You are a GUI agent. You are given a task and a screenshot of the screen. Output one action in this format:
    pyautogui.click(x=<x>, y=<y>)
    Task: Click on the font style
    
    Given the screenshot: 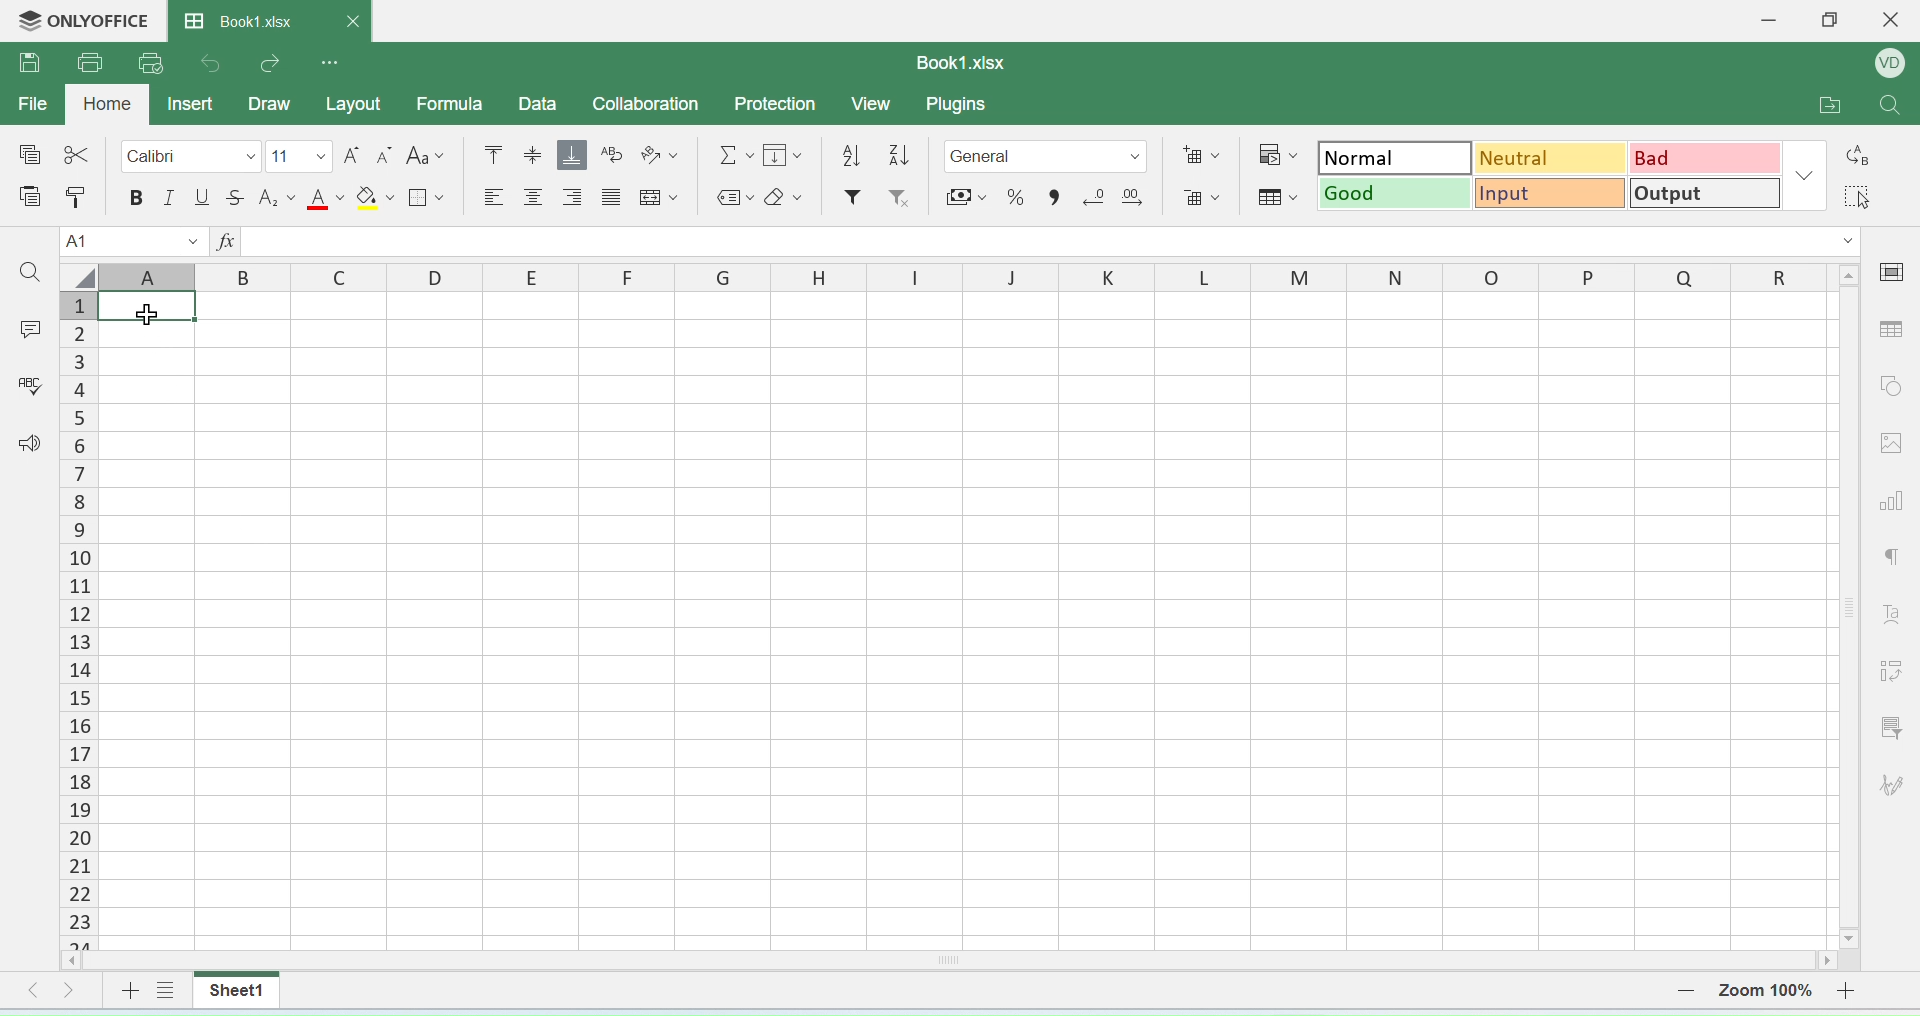 What is the action you would take?
    pyautogui.click(x=1889, y=618)
    